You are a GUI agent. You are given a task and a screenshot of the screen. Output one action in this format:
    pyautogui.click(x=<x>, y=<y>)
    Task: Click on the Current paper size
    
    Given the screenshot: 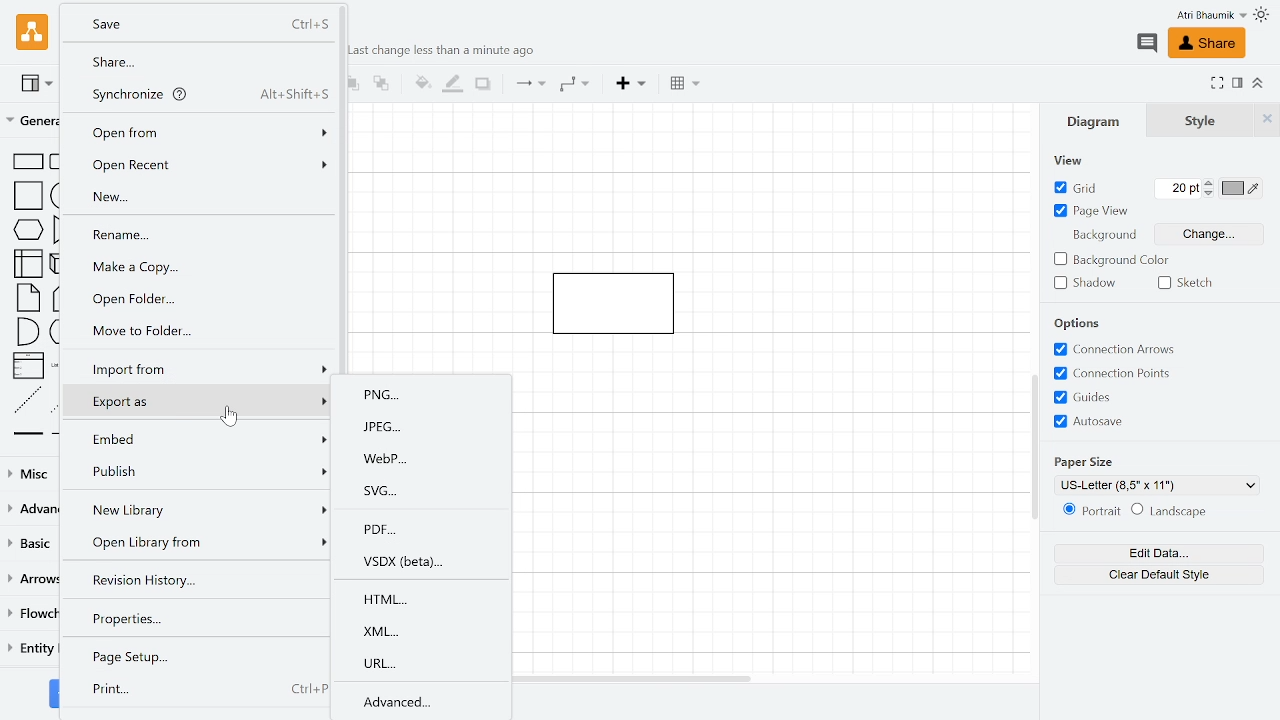 What is the action you would take?
    pyautogui.click(x=1160, y=485)
    